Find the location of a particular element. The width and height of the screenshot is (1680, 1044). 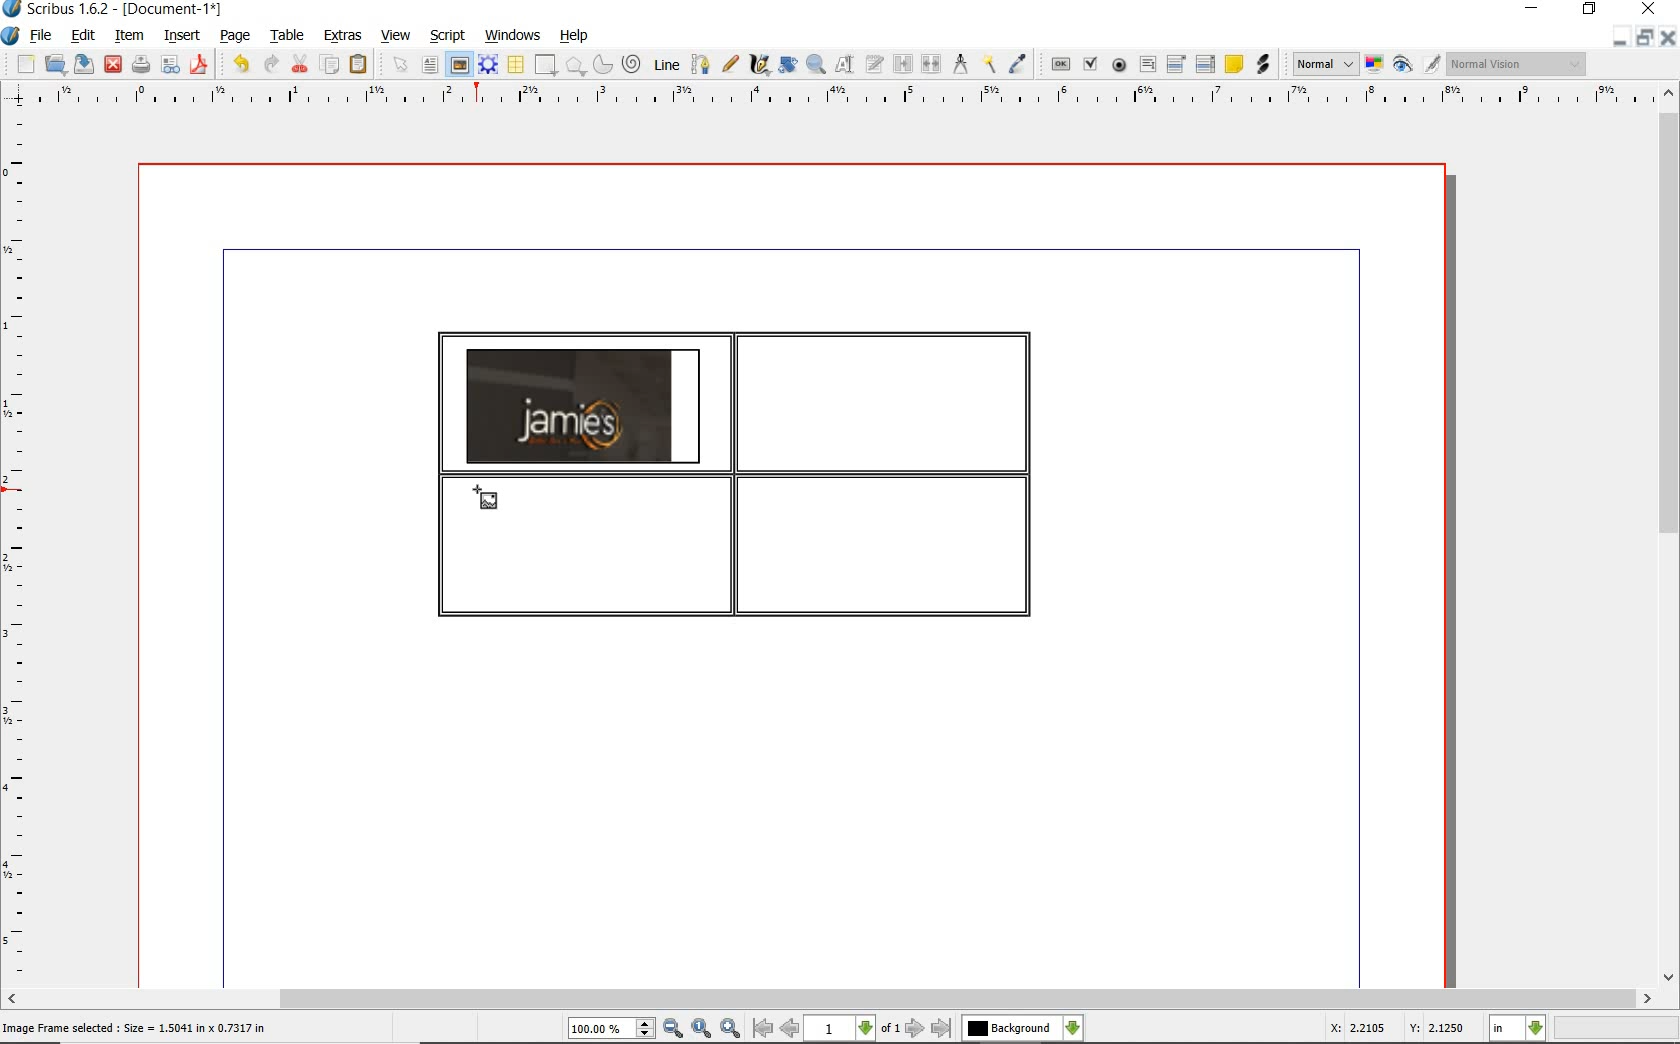

script is located at coordinates (449, 36).